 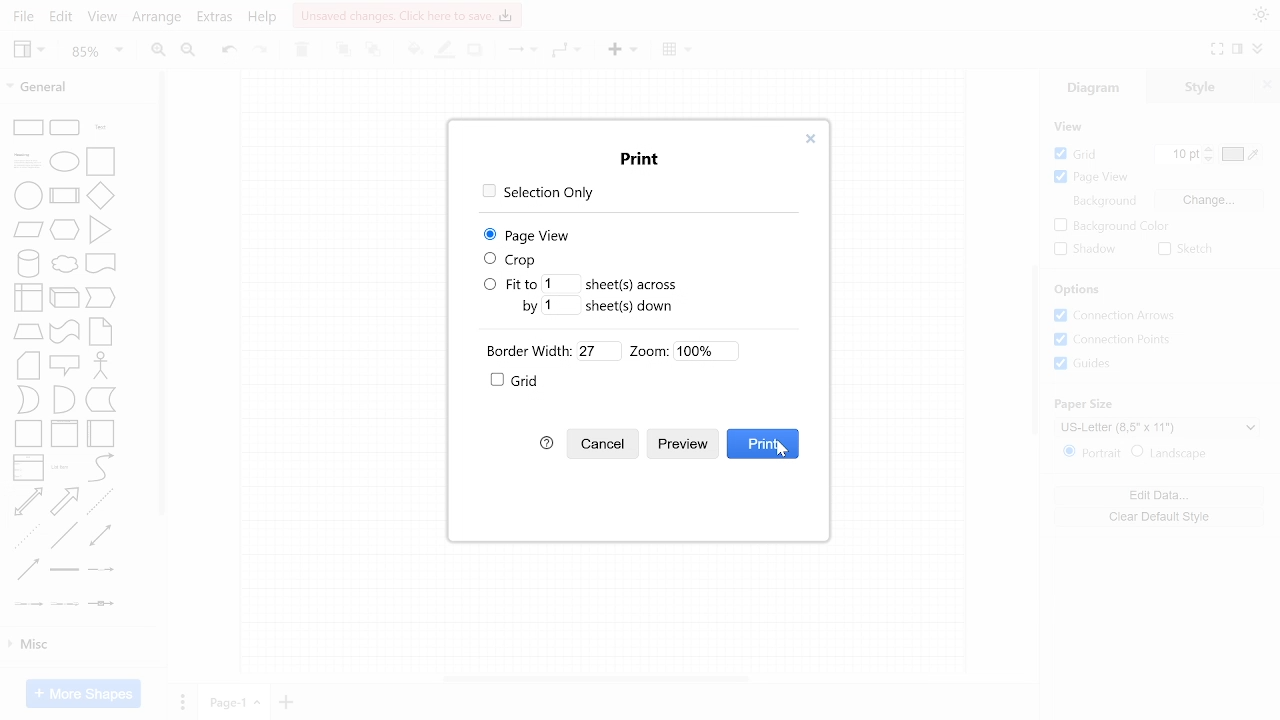 I want to click on Background, so click(x=1104, y=201).